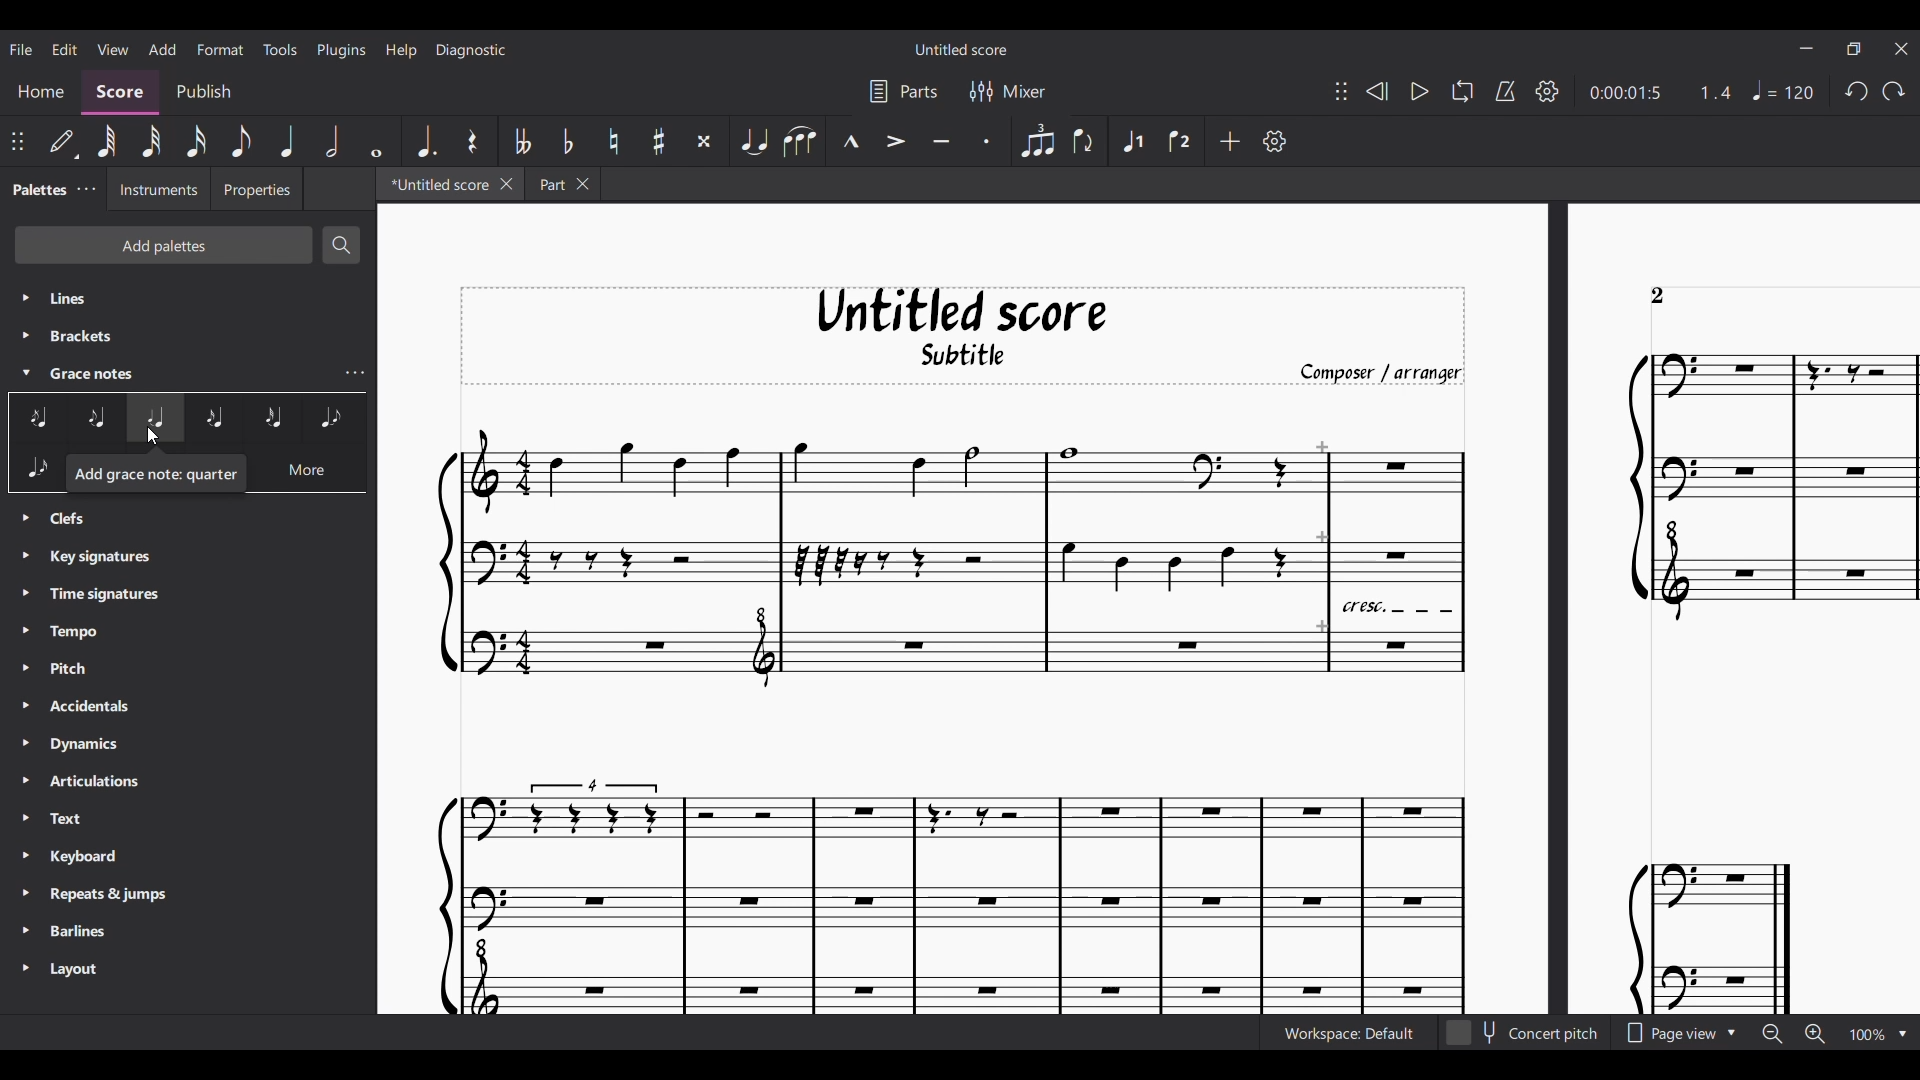  Describe the element at coordinates (163, 49) in the screenshot. I see `Add menu` at that location.